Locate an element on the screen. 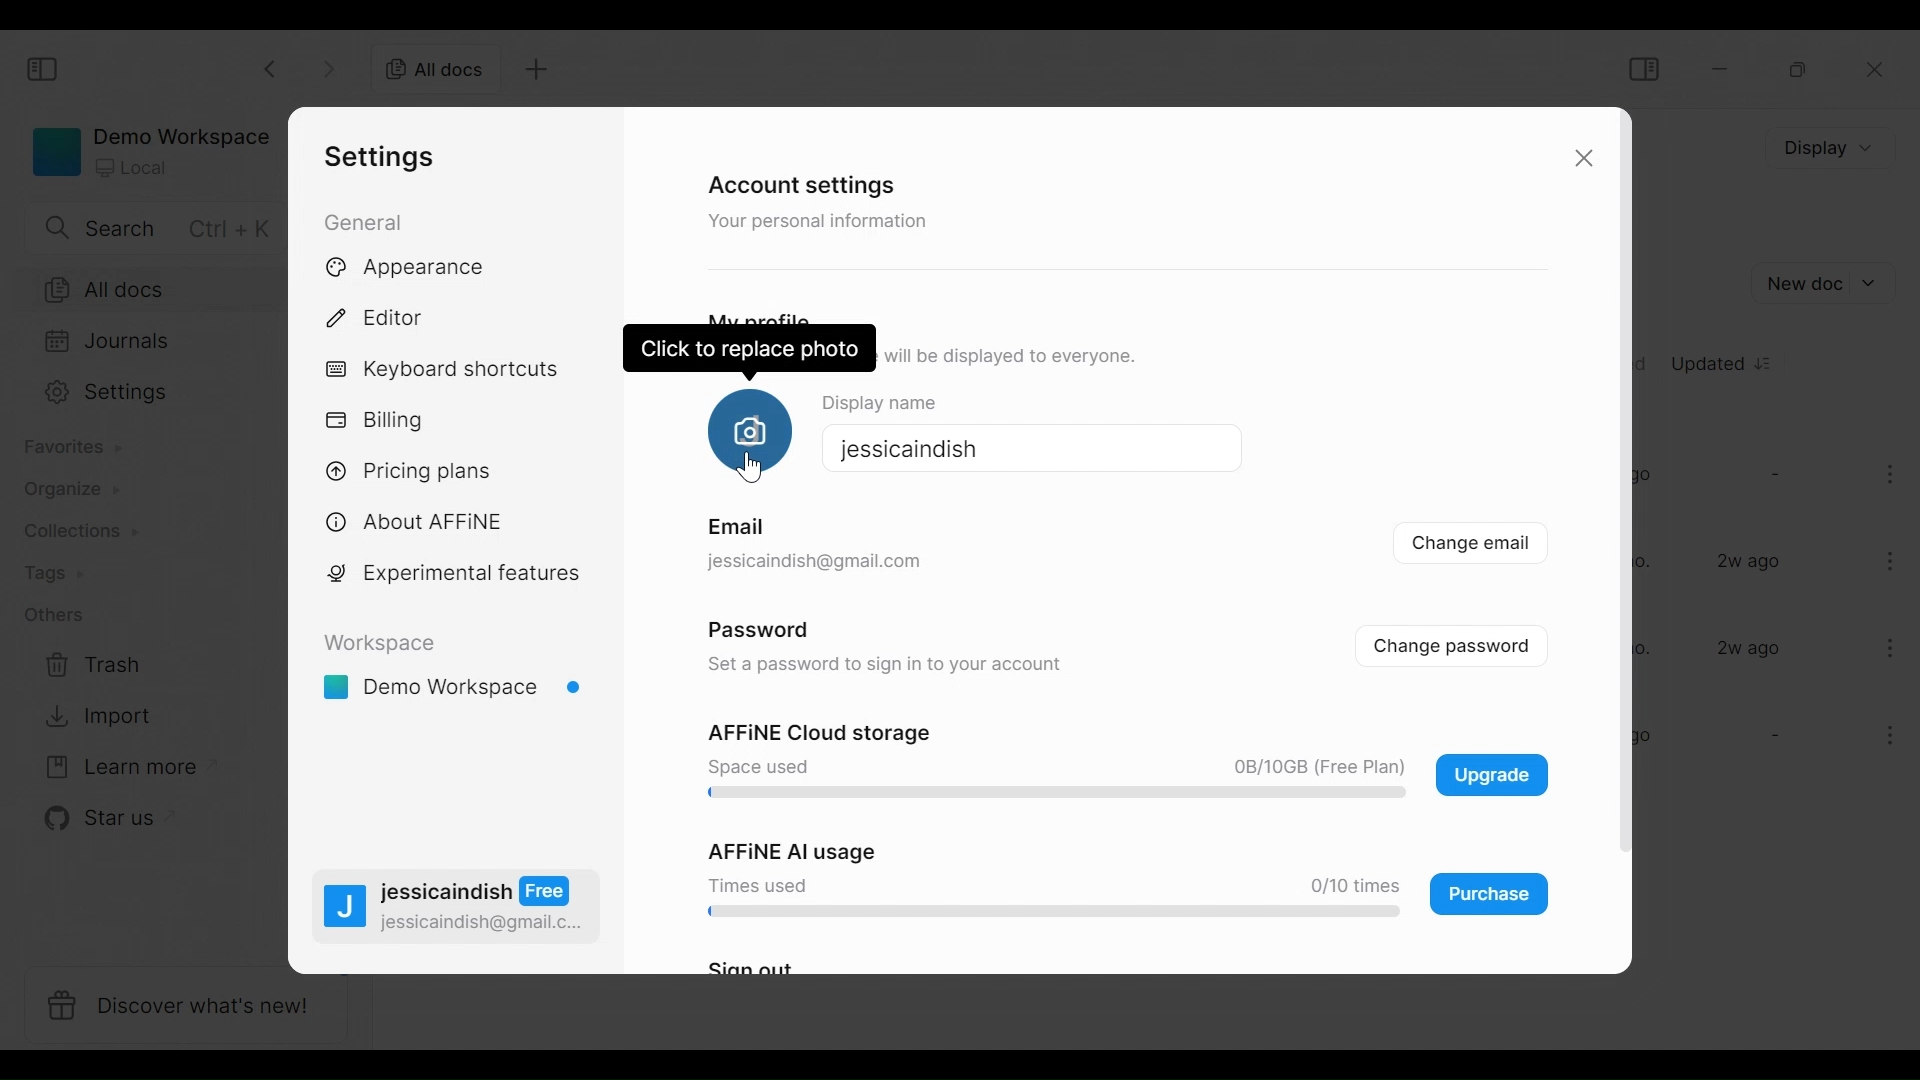 Image resolution: width=1920 pixels, height=1080 pixels. Collections is located at coordinates (77, 530).